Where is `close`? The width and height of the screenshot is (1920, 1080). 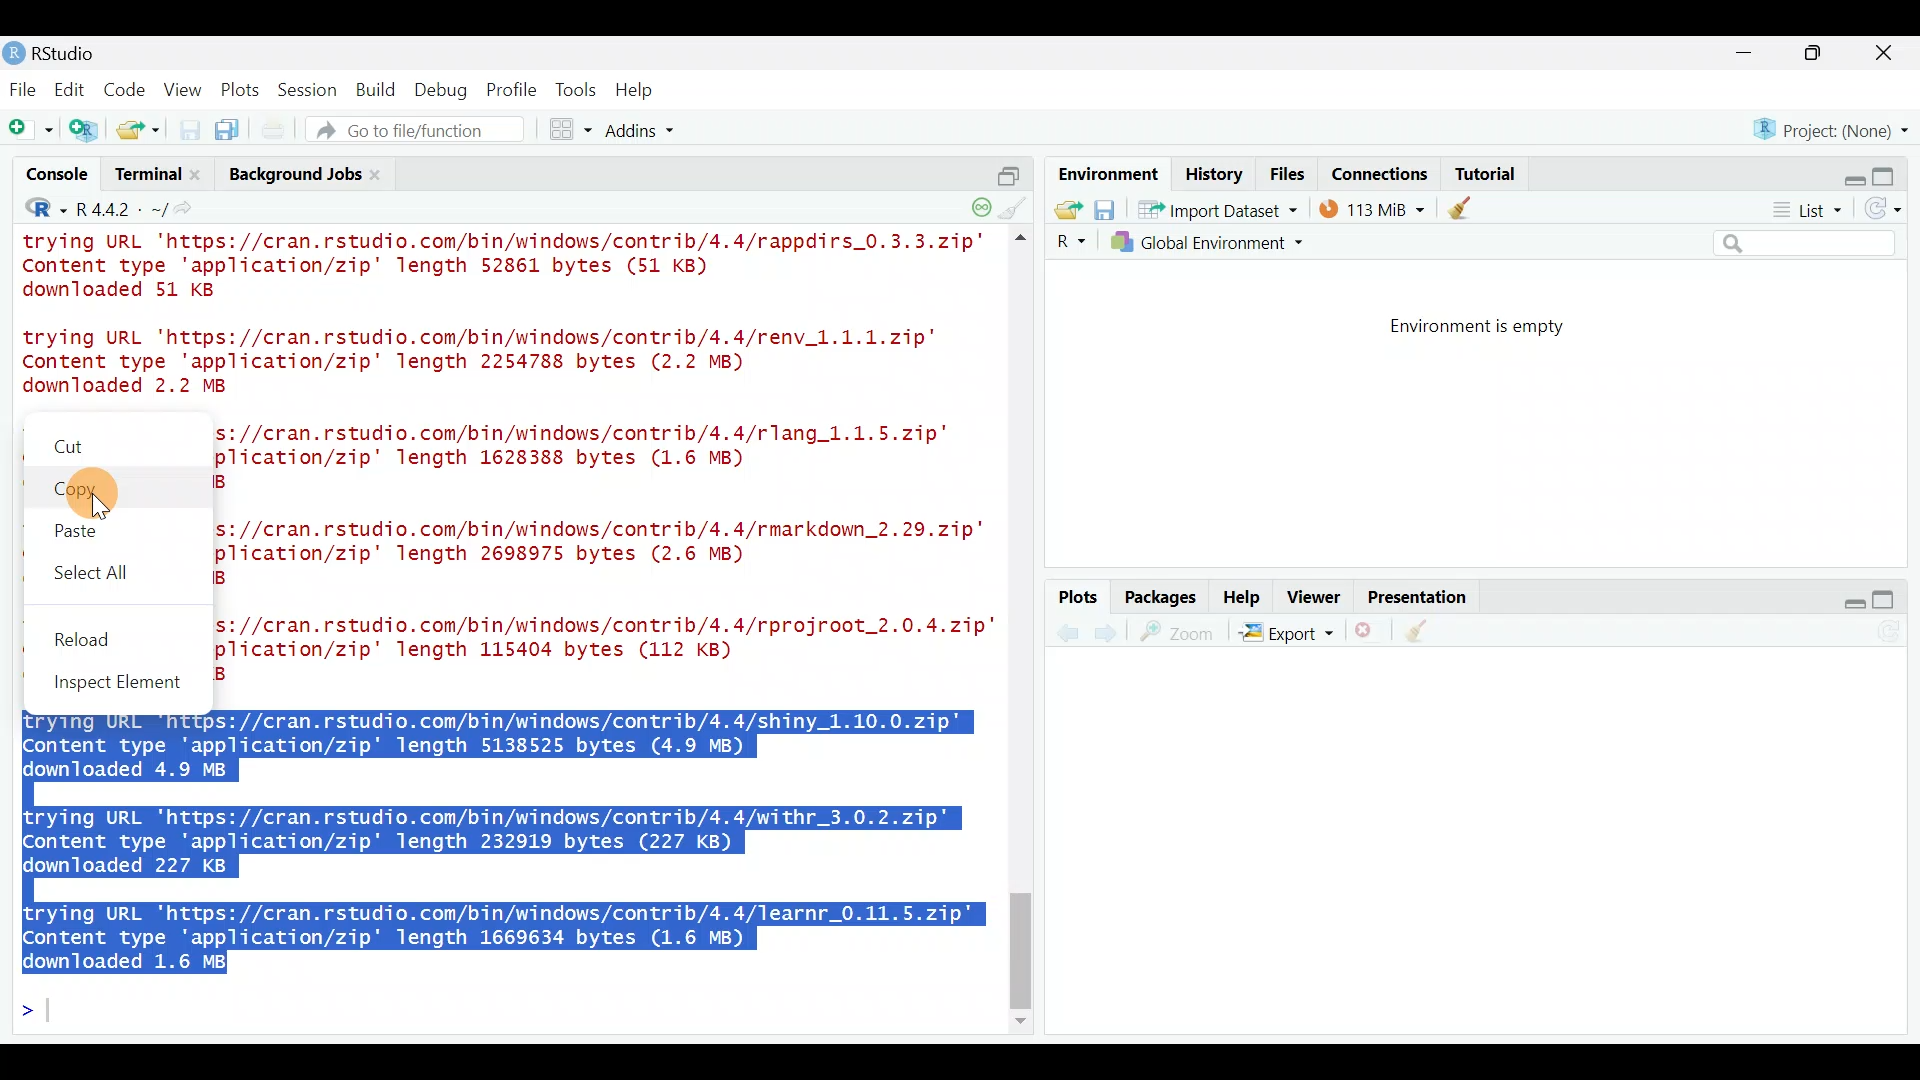
close is located at coordinates (1885, 56).